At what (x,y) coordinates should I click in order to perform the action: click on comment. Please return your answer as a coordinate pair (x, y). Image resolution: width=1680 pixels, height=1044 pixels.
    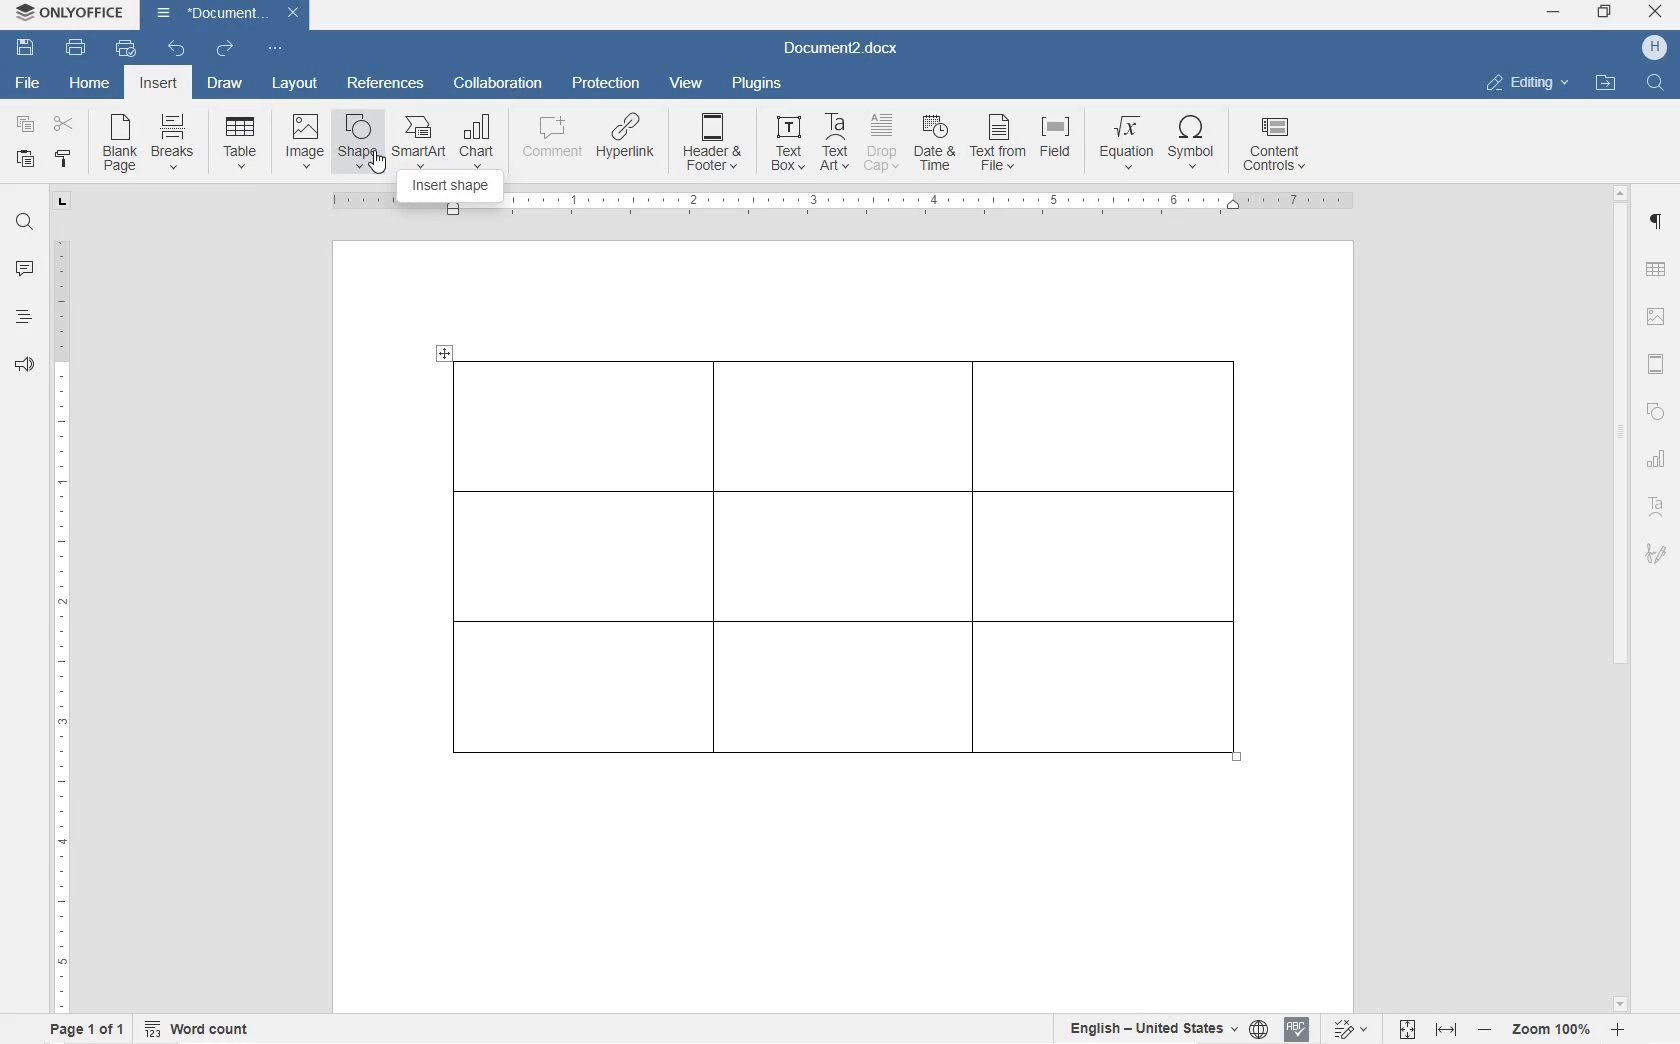
    Looking at the image, I should click on (25, 270).